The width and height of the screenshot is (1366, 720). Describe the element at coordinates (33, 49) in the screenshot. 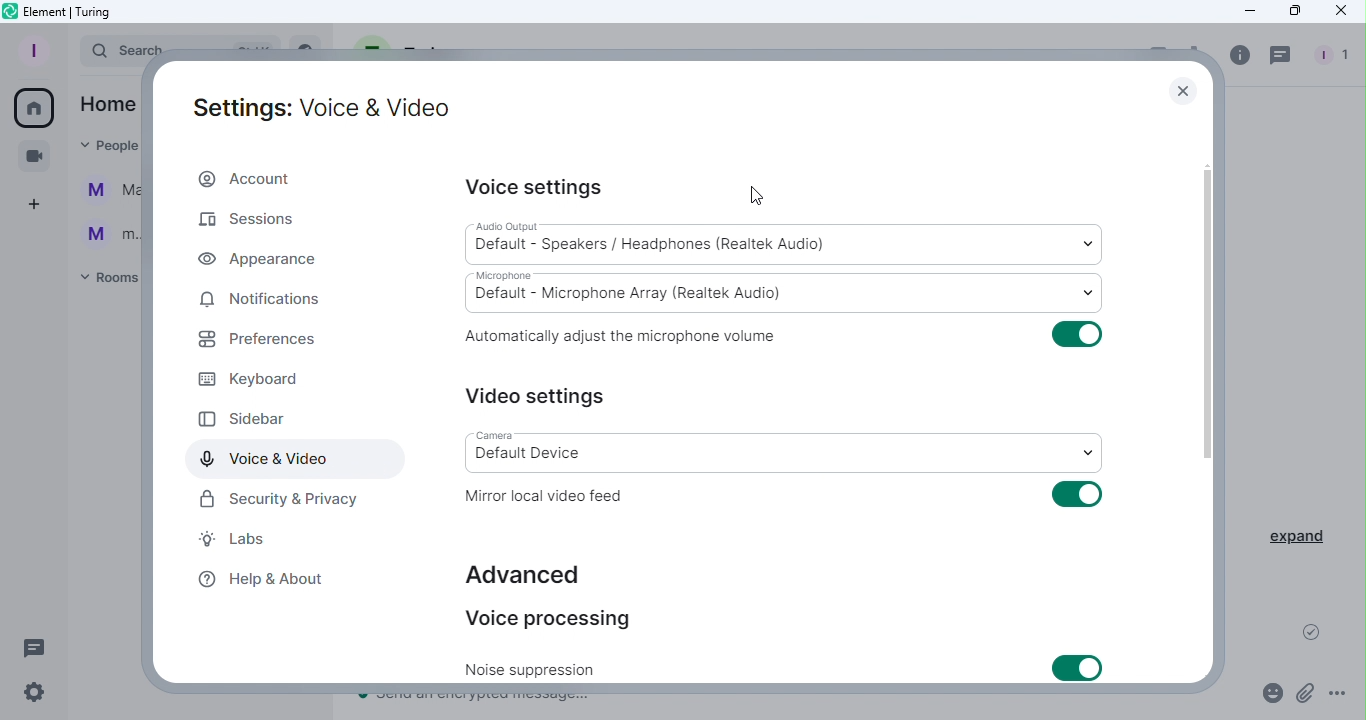

I see `Profile` at that location.